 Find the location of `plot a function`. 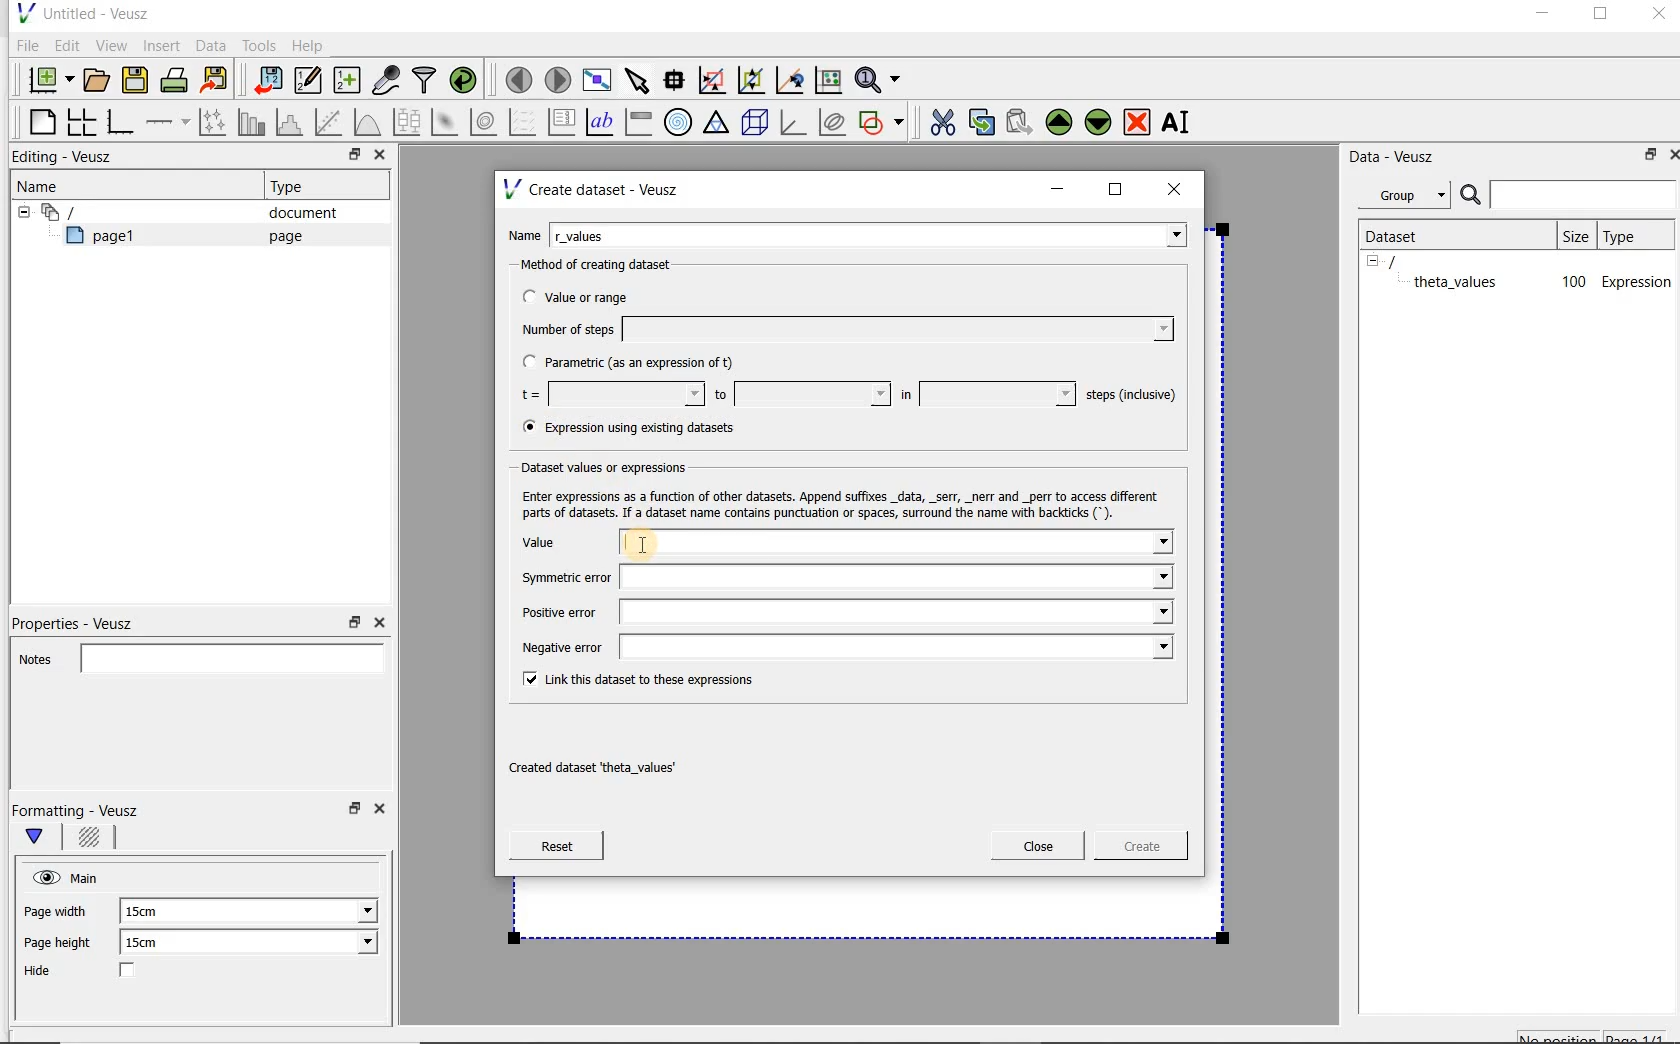

plot a function is located at coordinates (366, 122).